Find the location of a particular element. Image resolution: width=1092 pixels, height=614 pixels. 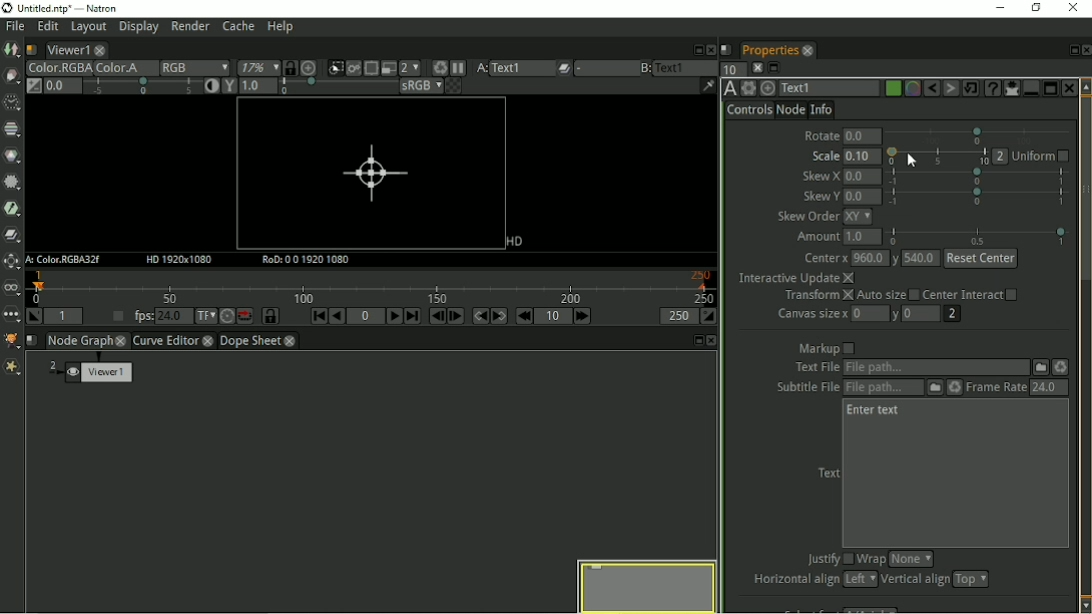

Filter is located at coordinates (15, 210).